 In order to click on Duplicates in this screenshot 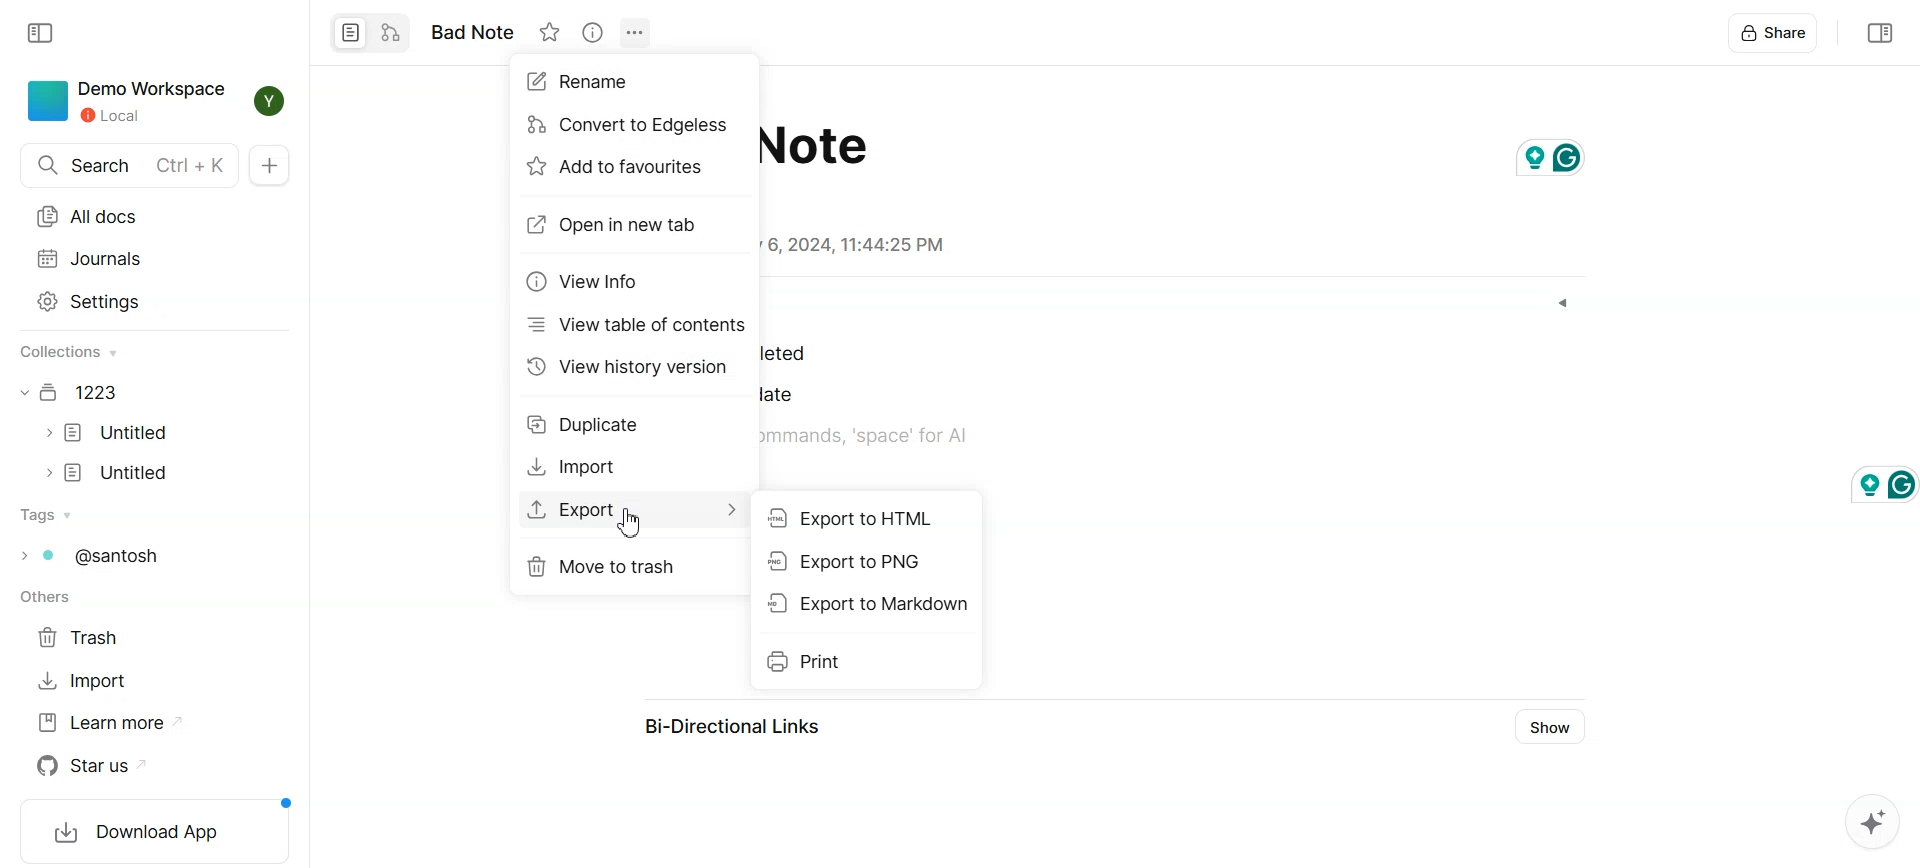, I will do `click(590, 427)`.